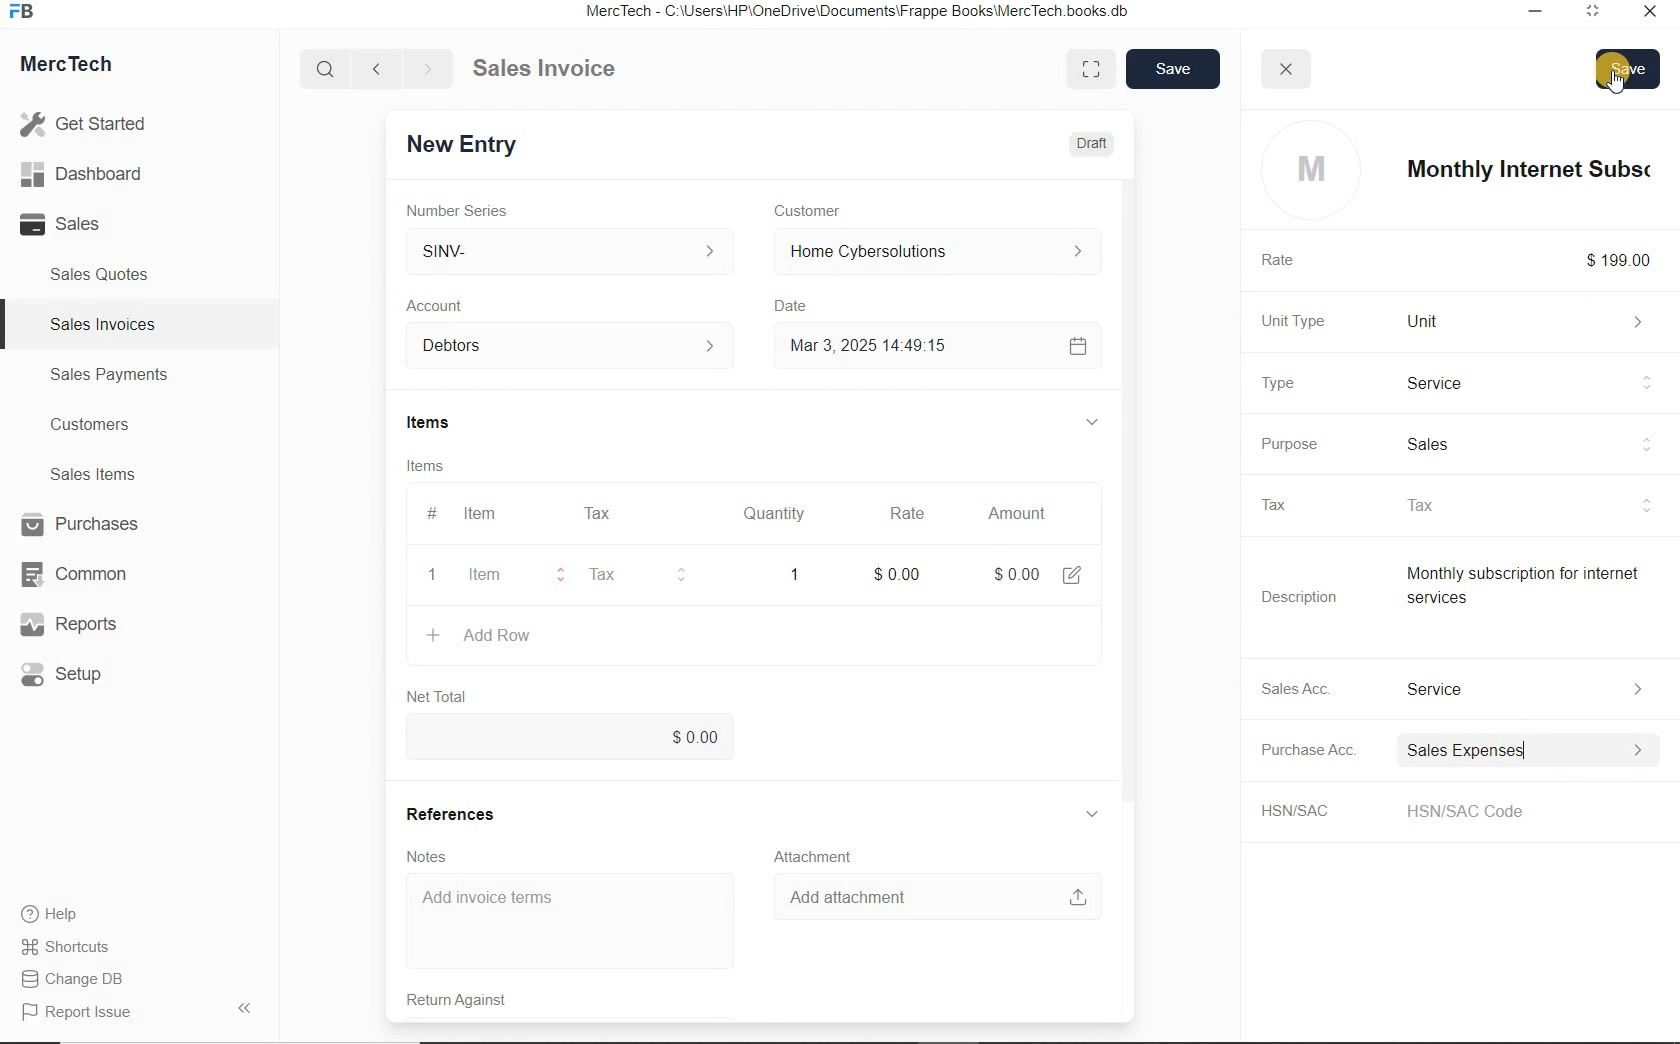 This screenshot has height=1044, width=1680. I want to click on Help, so click(60, 914).